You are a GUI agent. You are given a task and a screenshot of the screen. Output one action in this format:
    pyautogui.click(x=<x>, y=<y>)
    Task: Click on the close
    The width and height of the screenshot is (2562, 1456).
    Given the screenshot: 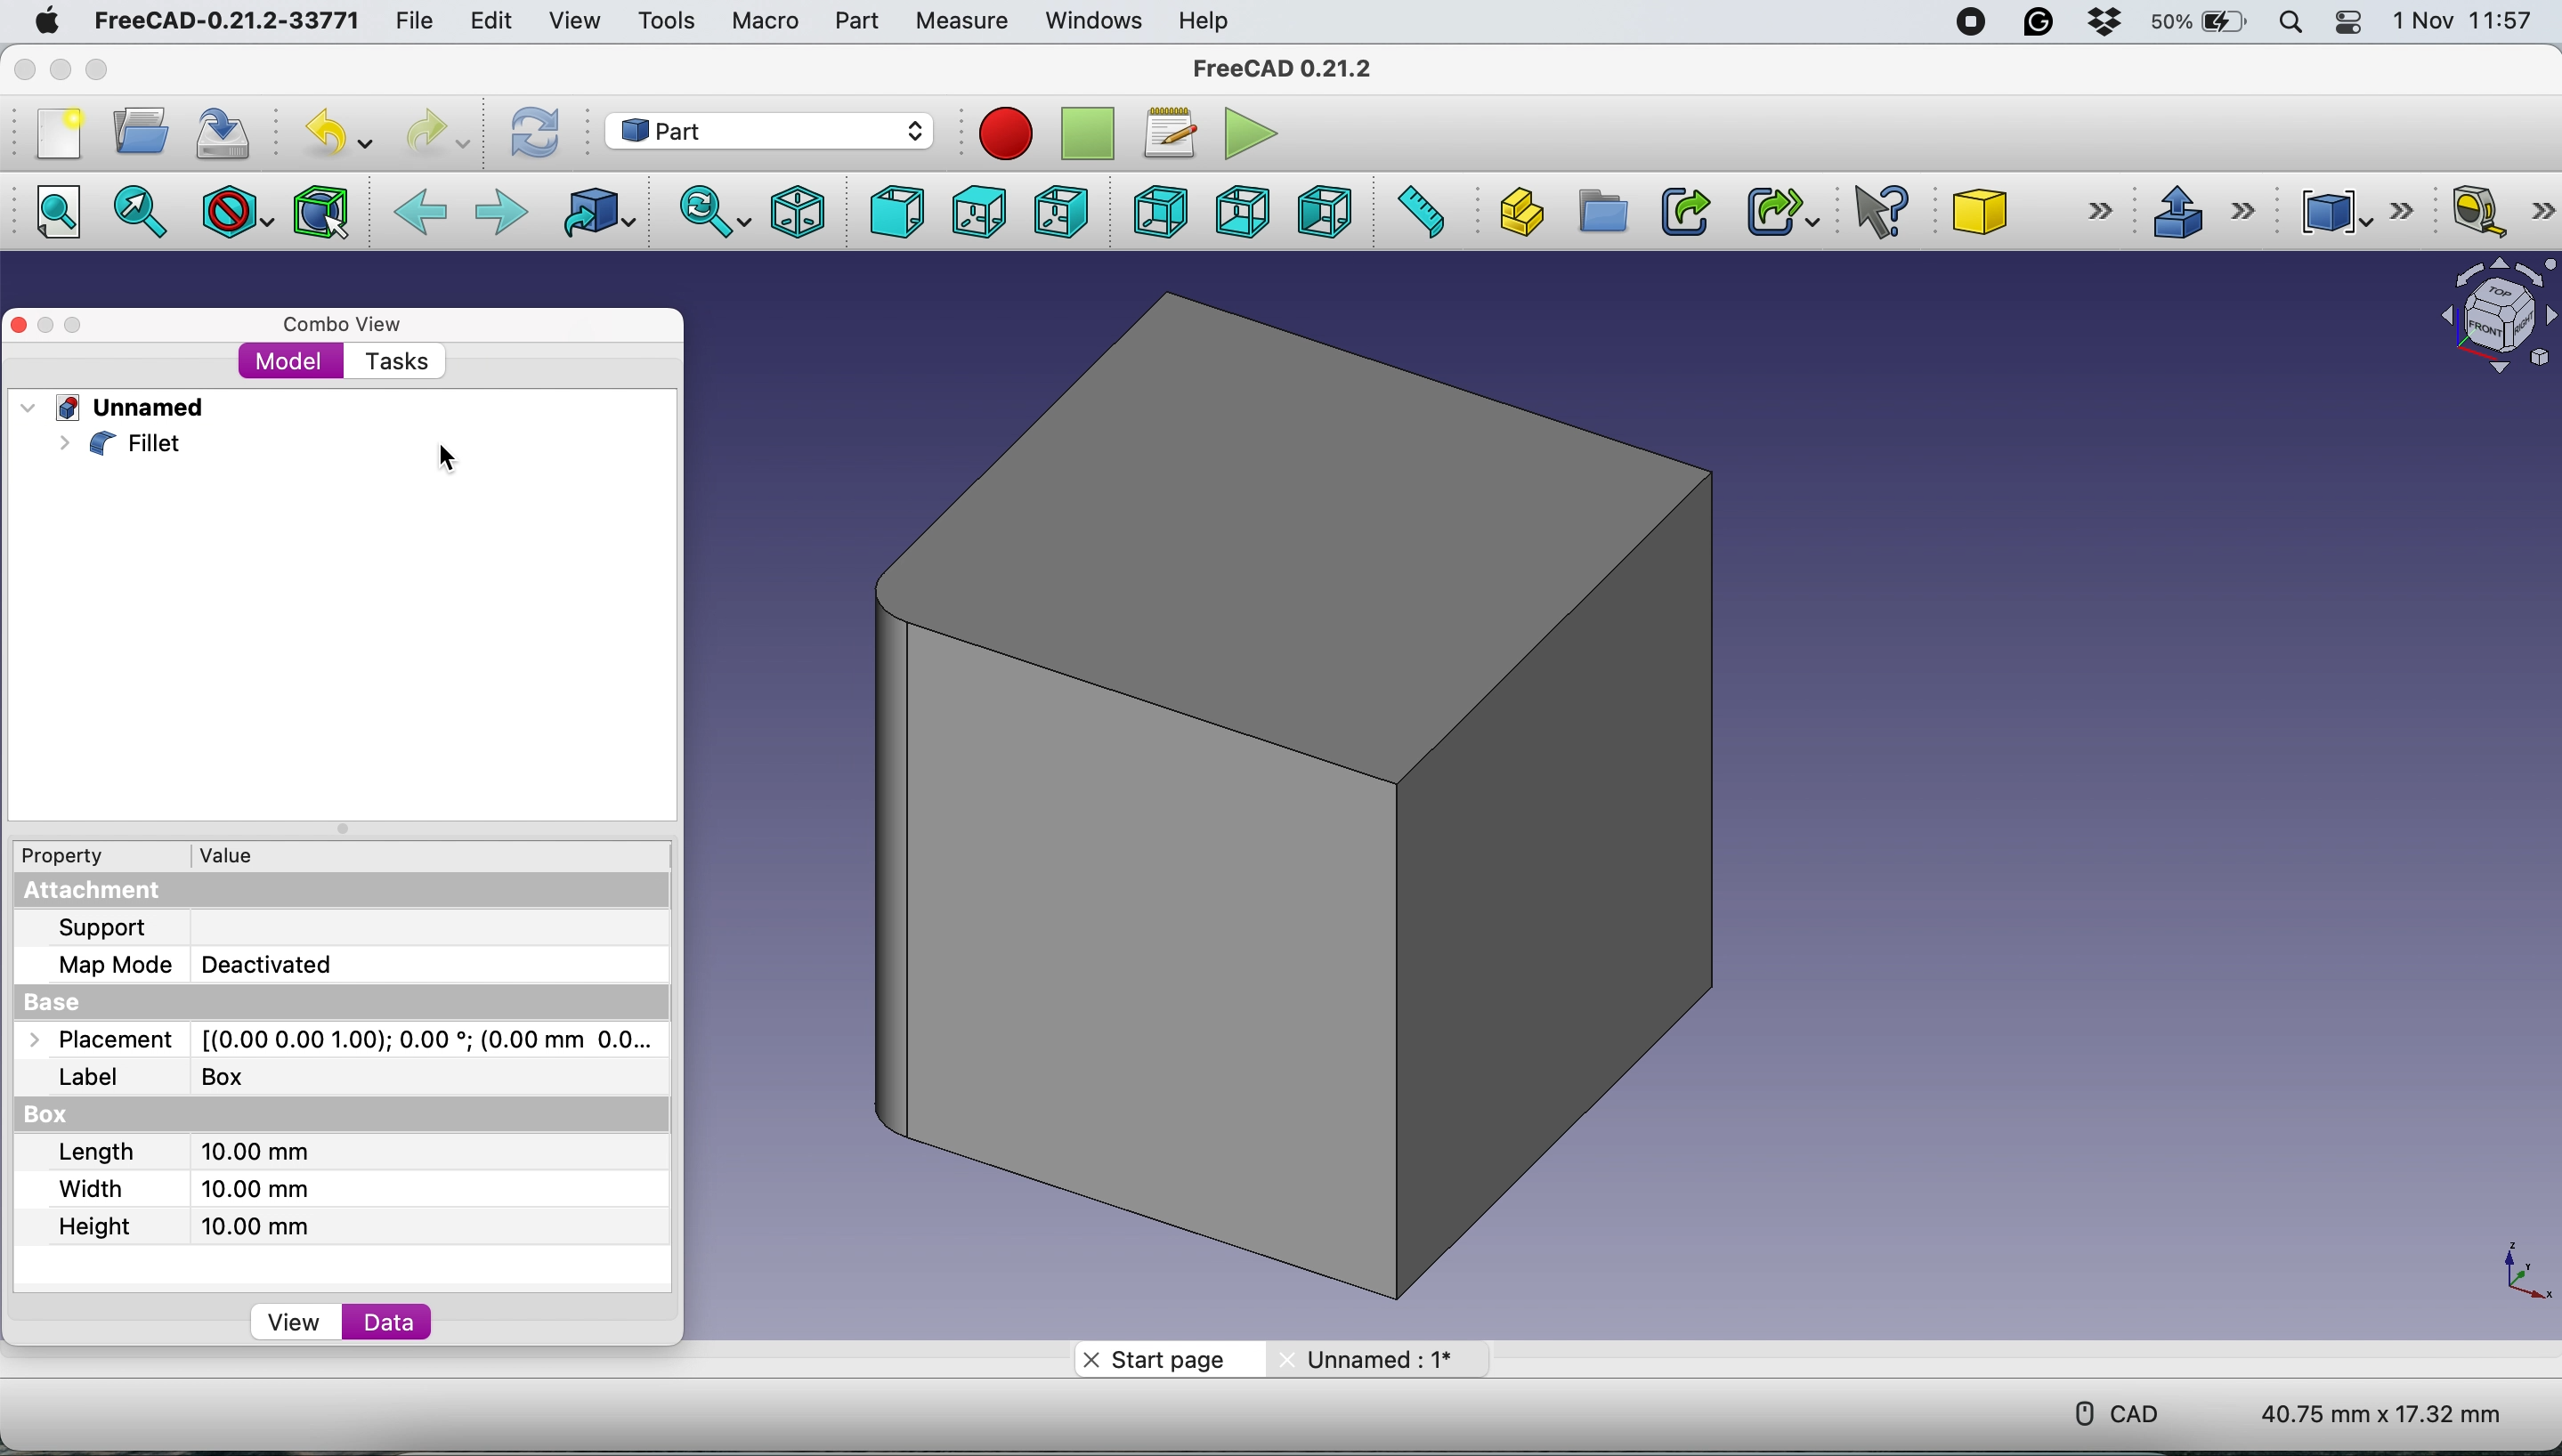 What is the action you would take?
    pyautogui.click(x=25, y=70)
    